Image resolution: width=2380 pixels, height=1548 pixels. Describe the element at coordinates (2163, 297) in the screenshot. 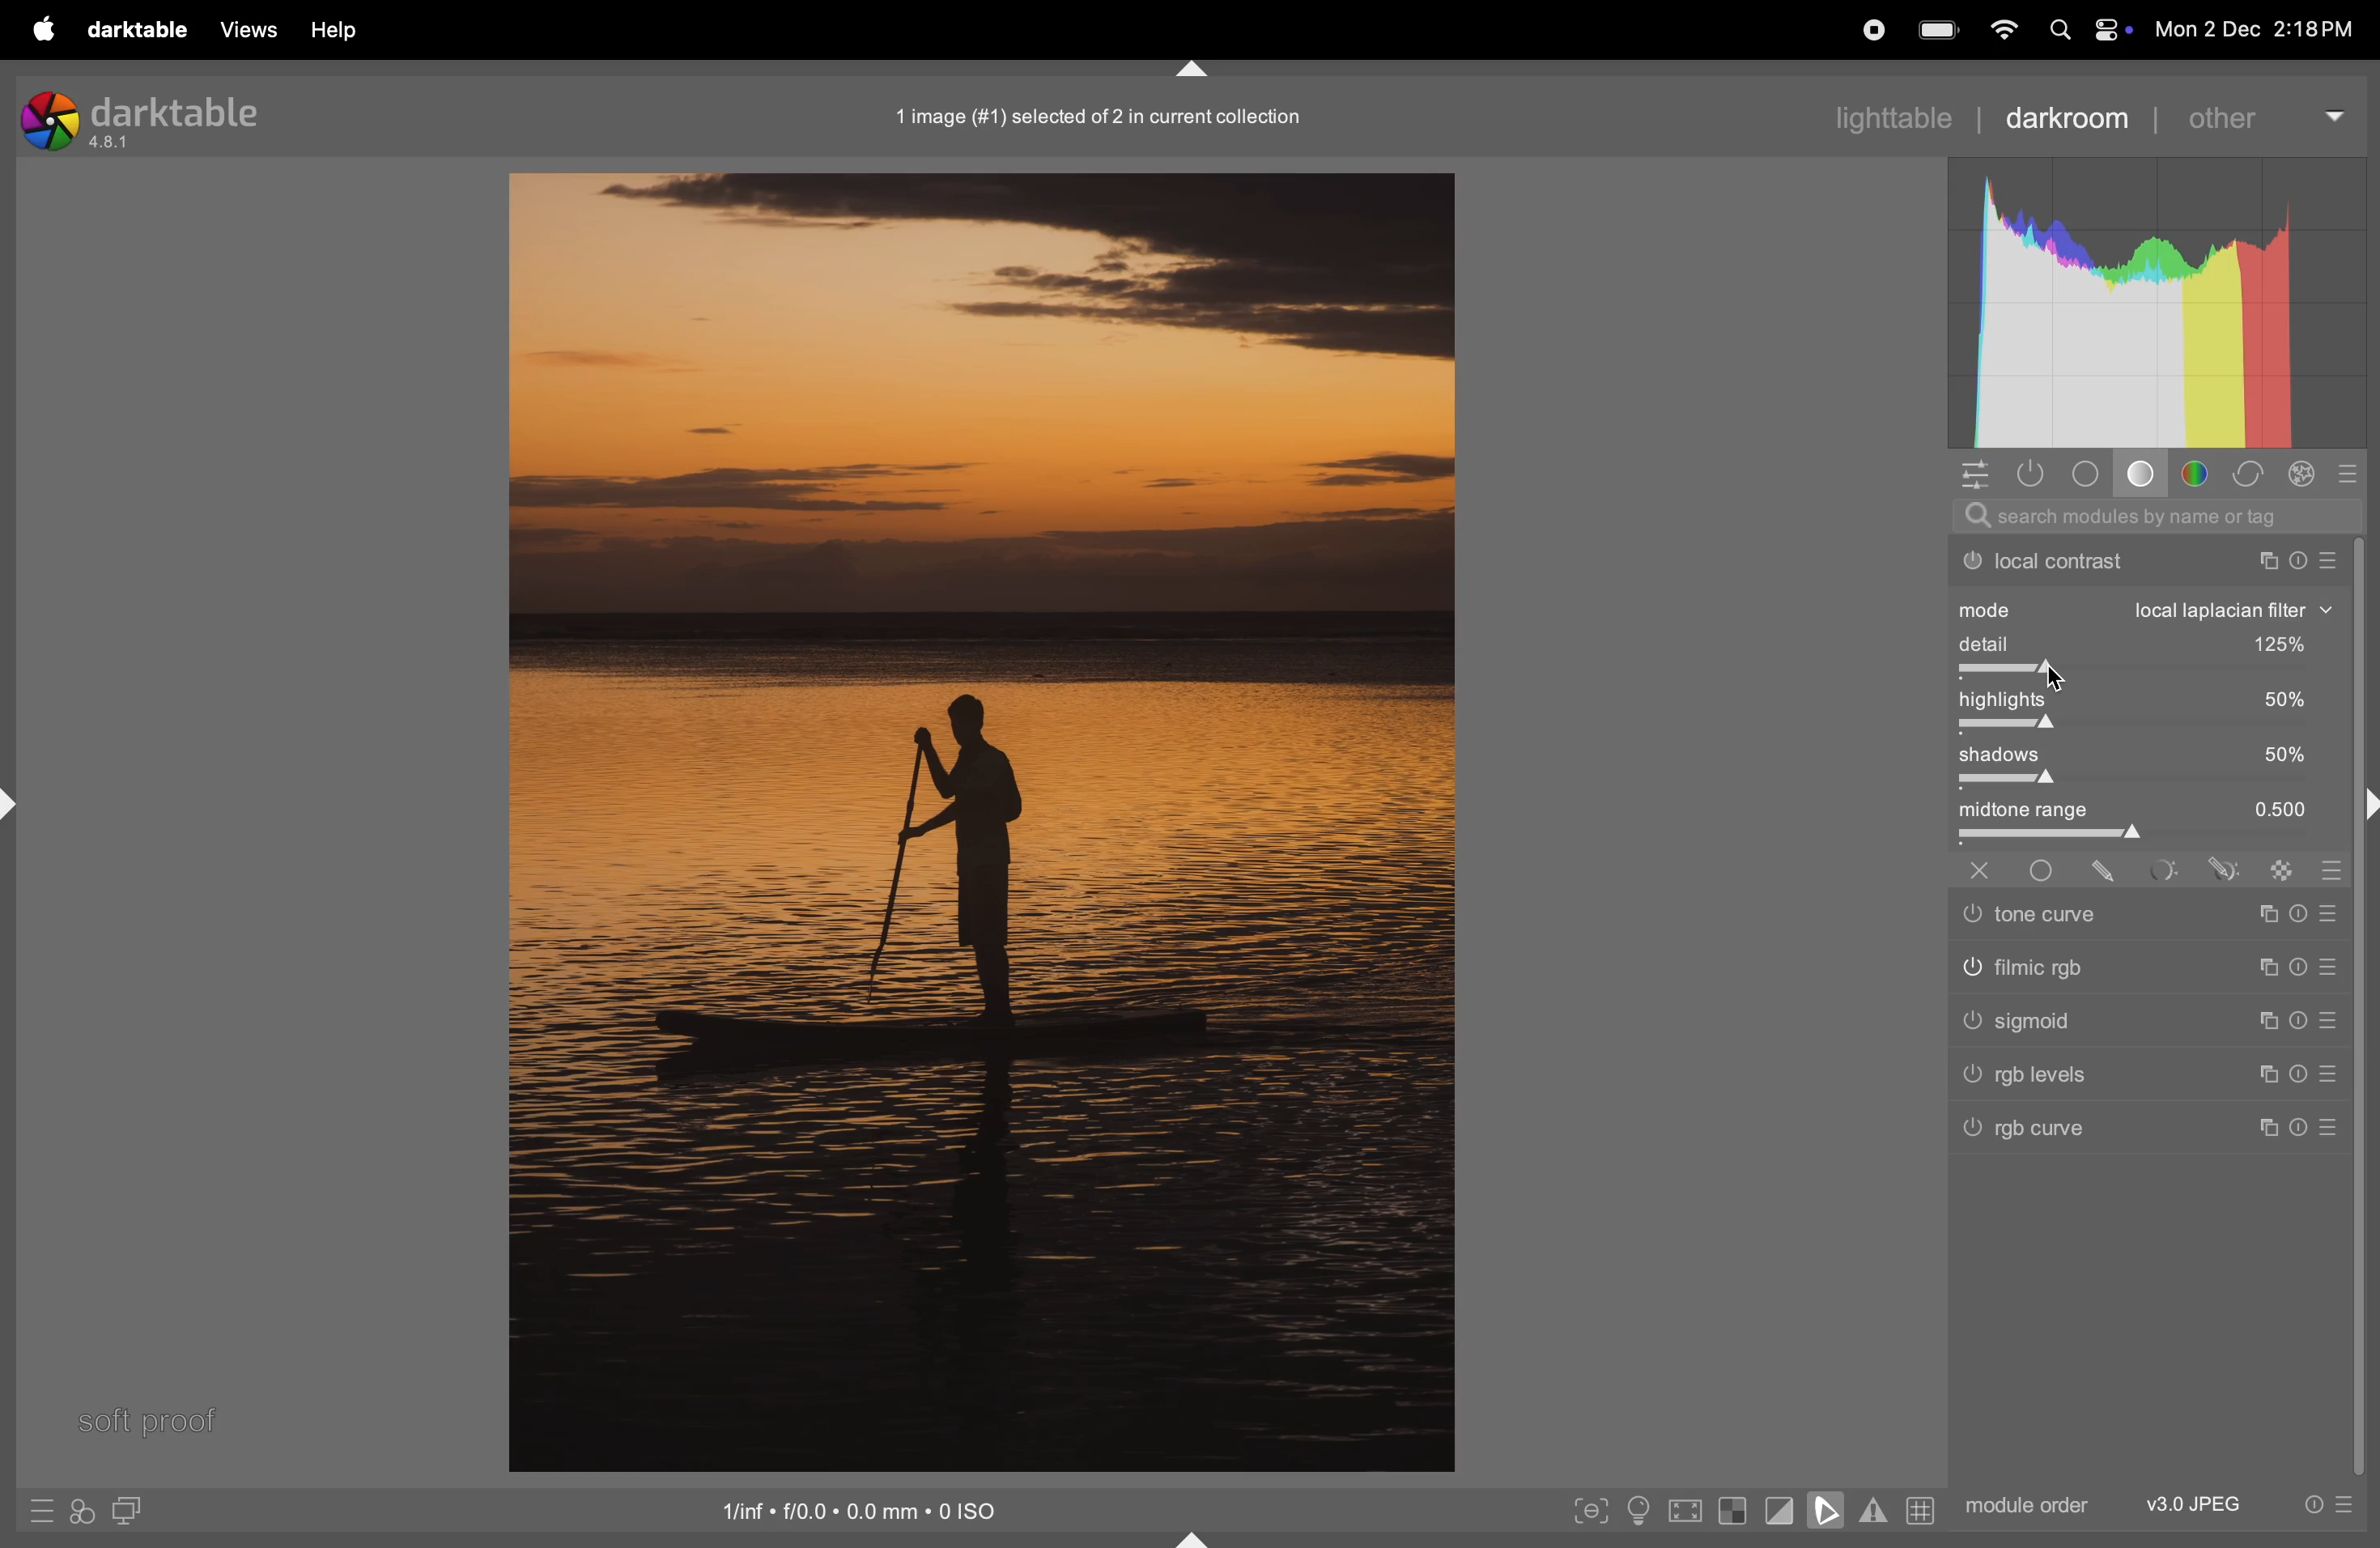

I see `histogram` at that location.